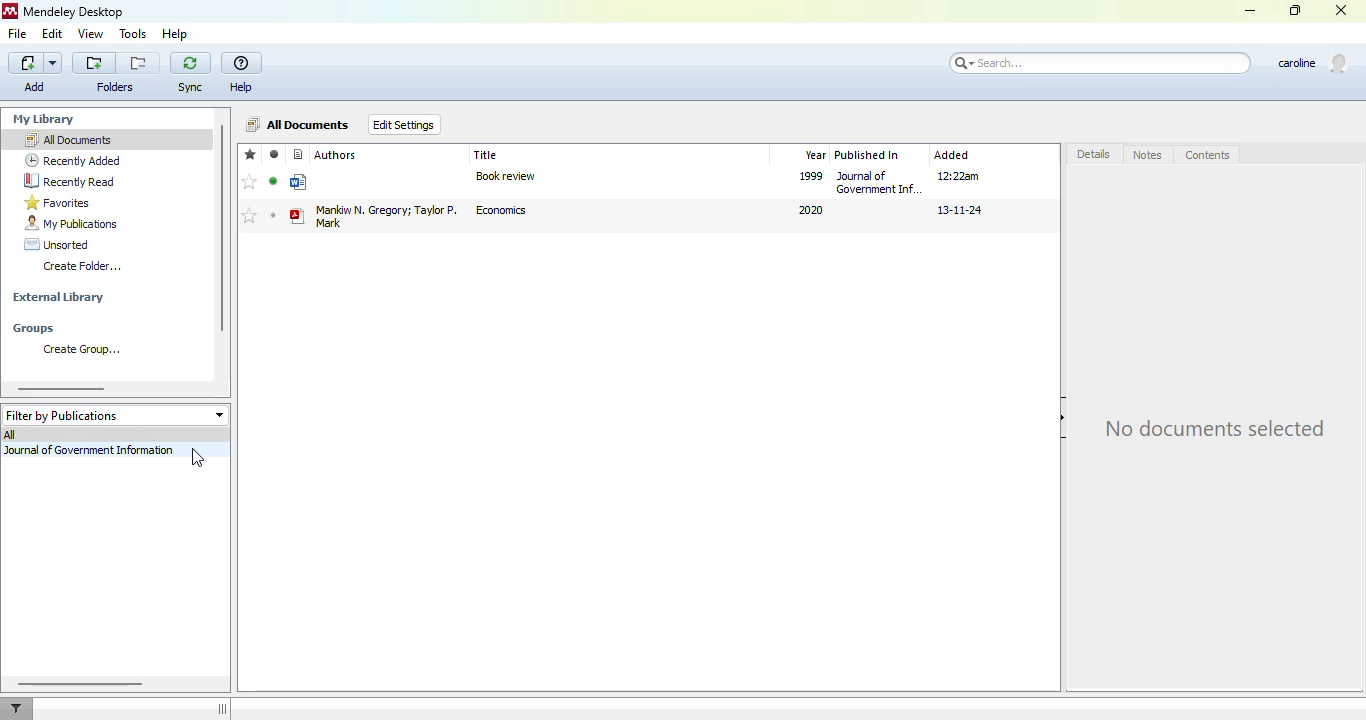  Describe the element at coordinates (1215, 426) in the screenshot. I see `no documents selected` at that location.